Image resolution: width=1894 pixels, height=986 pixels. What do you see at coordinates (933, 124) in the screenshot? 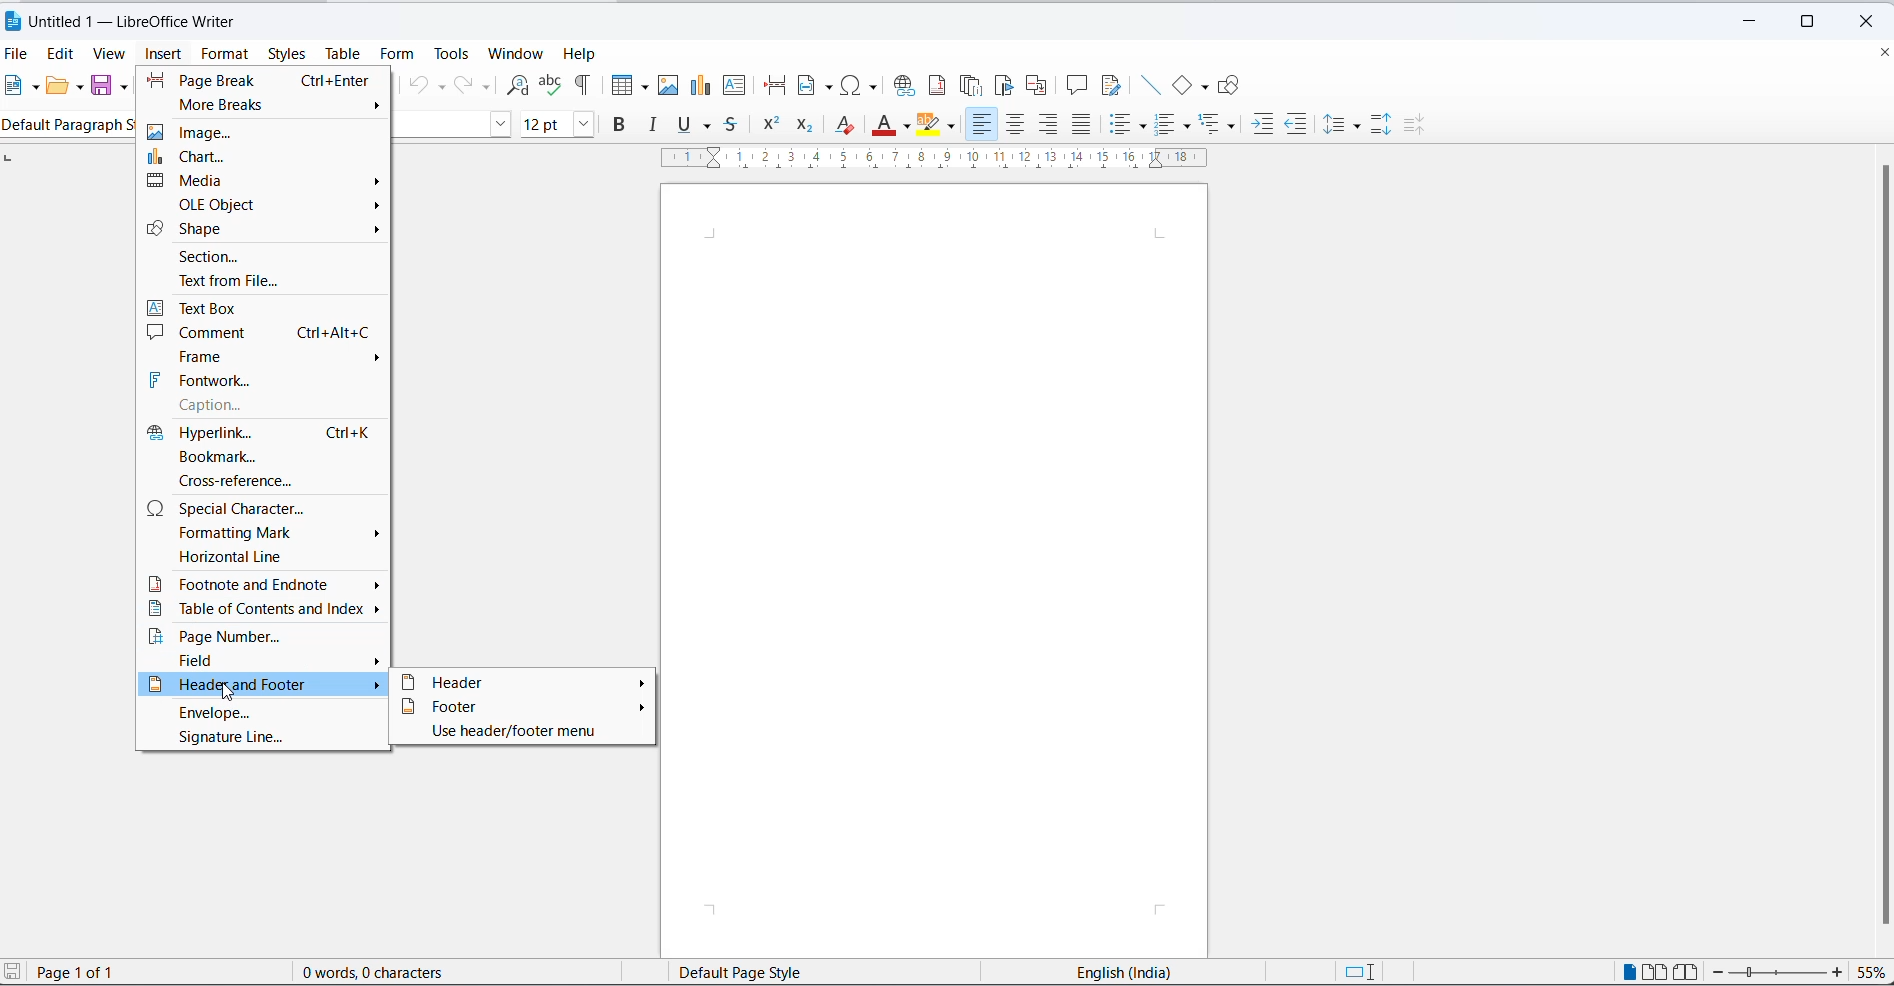
I see `character highlighting` at bounding box center [933, 124].